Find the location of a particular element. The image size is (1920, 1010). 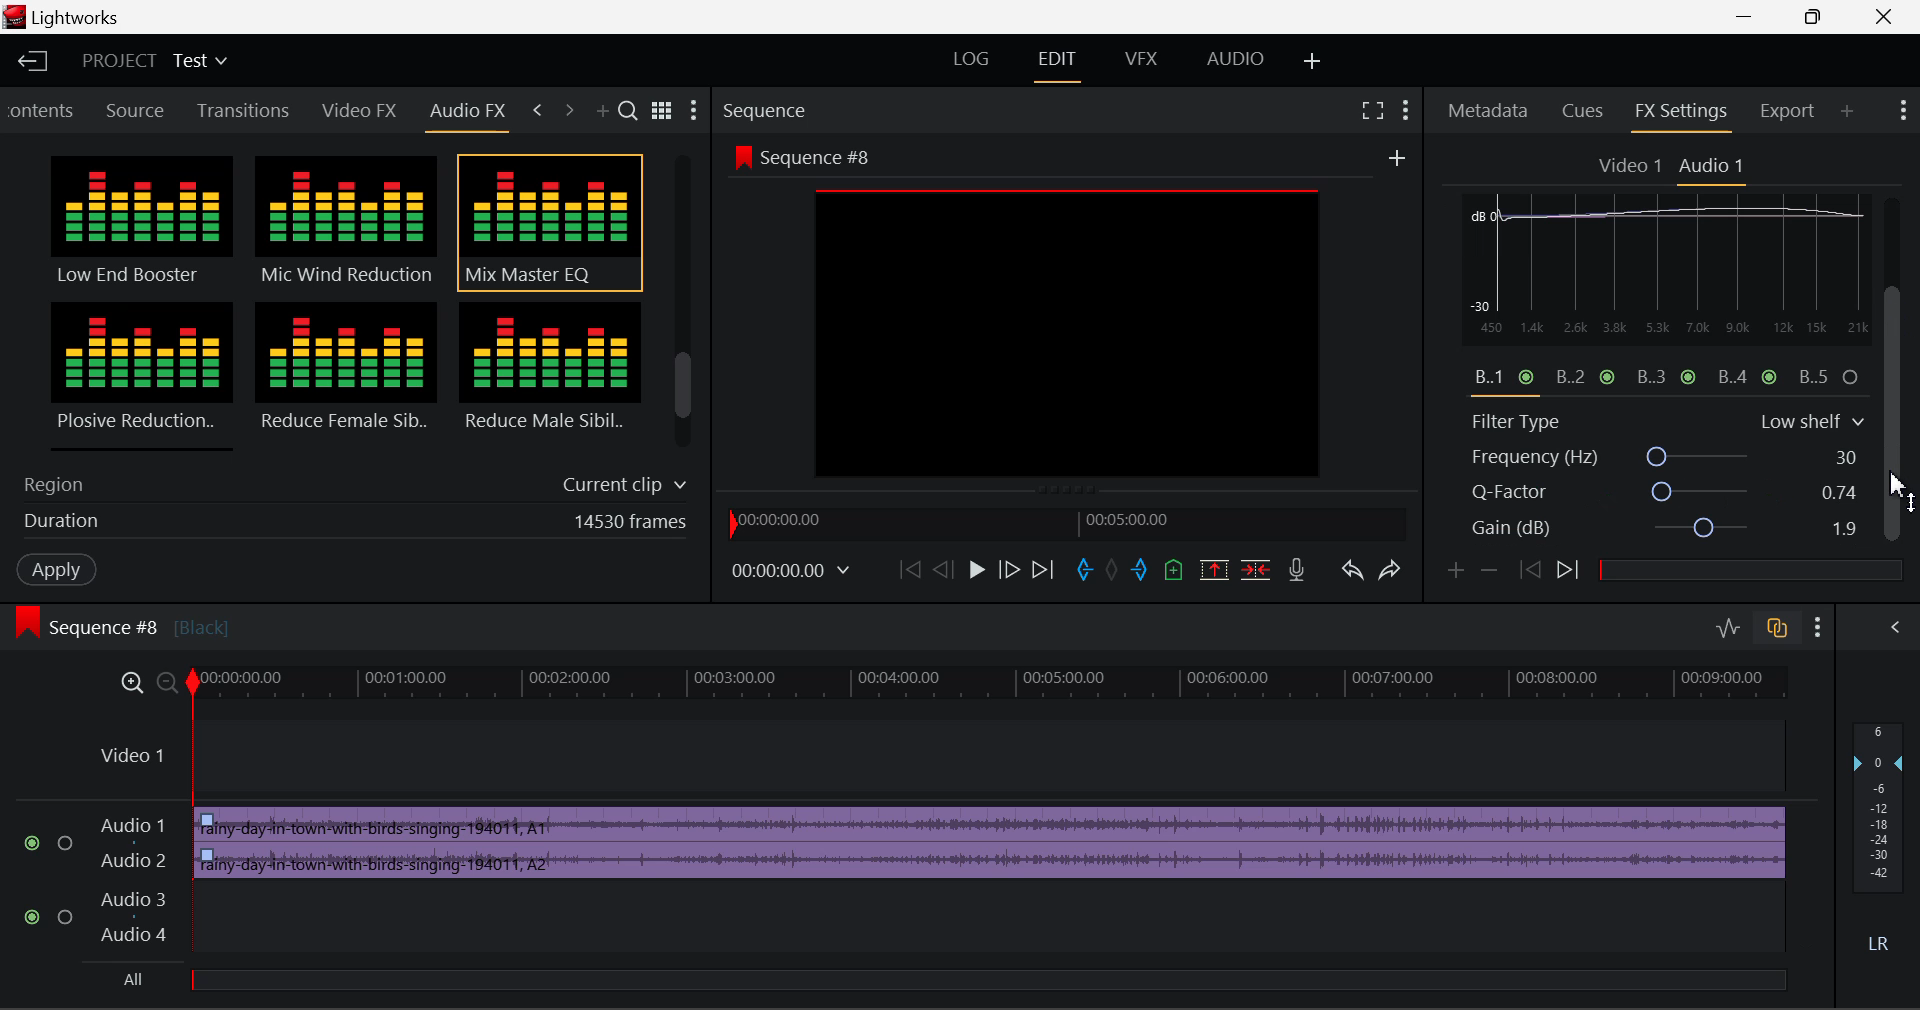

Add is located at coordinates (1397, 159).